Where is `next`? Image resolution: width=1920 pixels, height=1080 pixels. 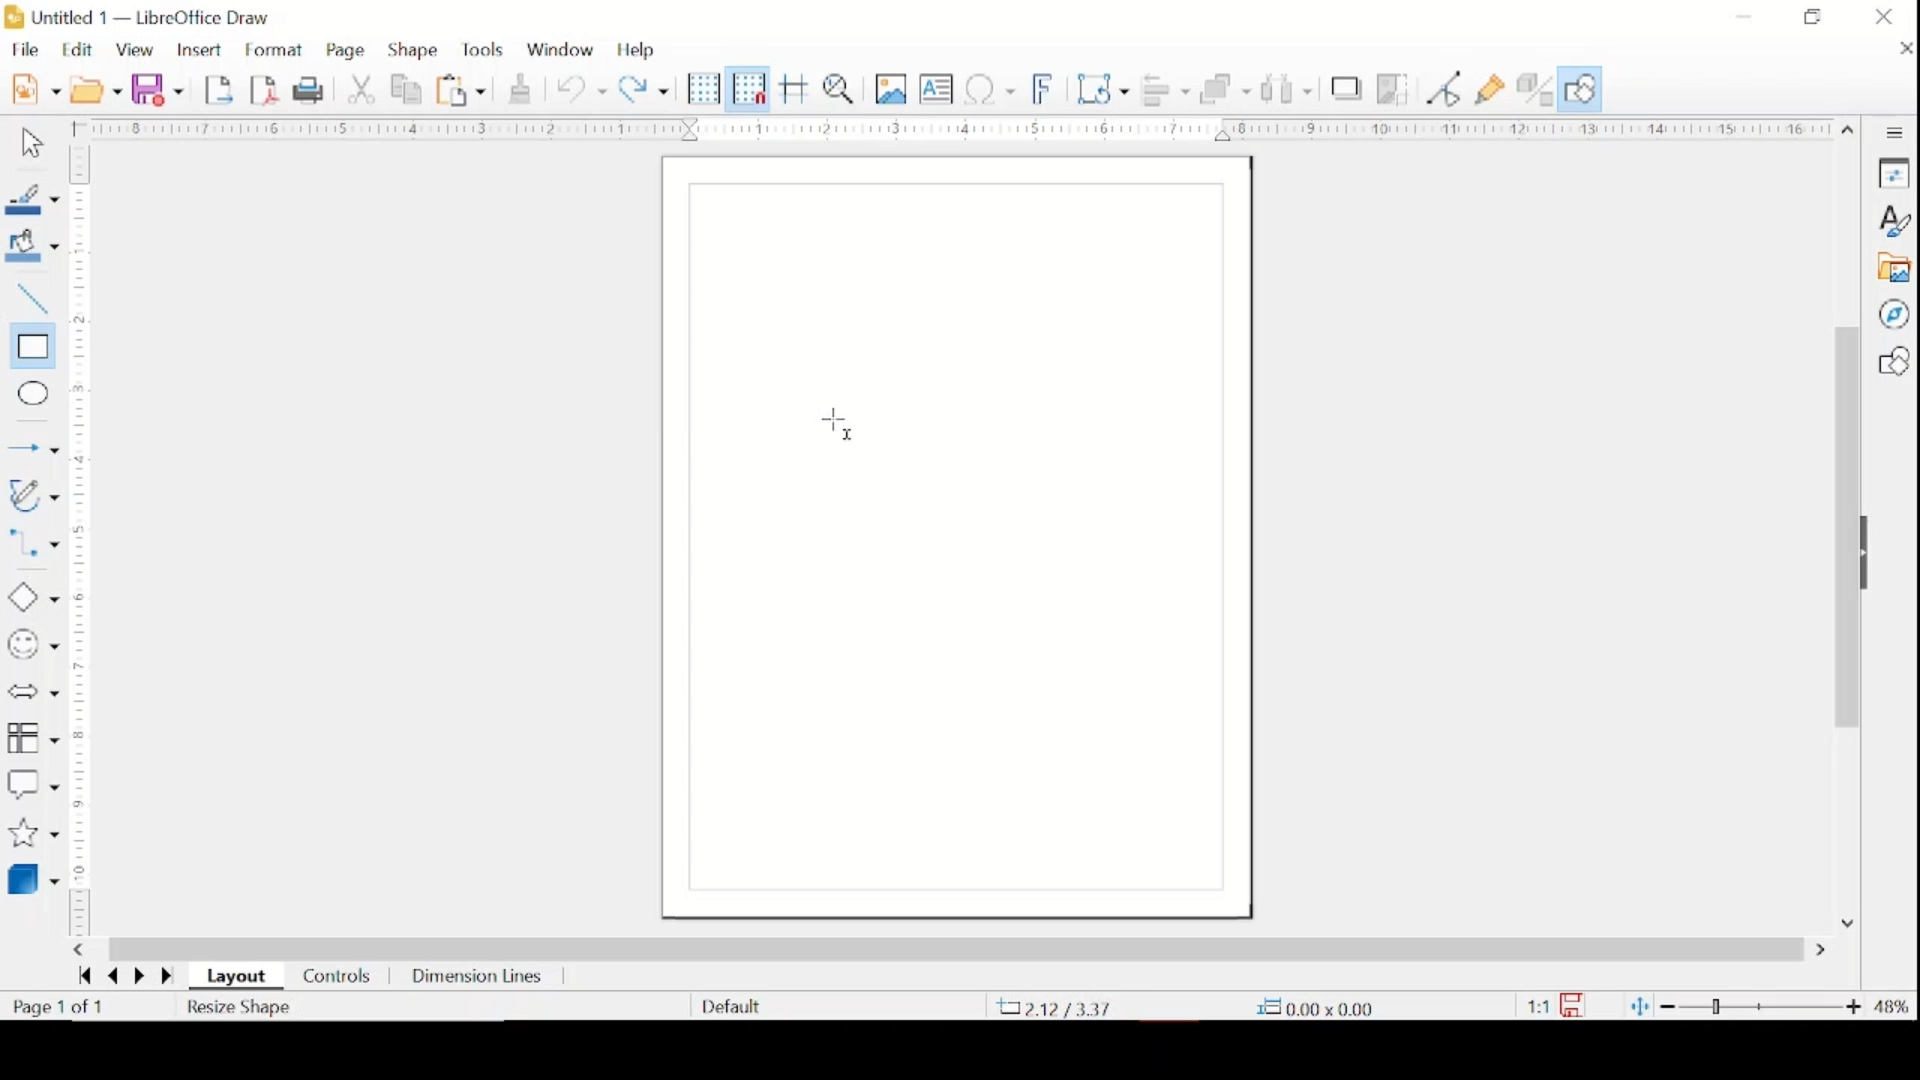 next is located at coordinates (137, 975).